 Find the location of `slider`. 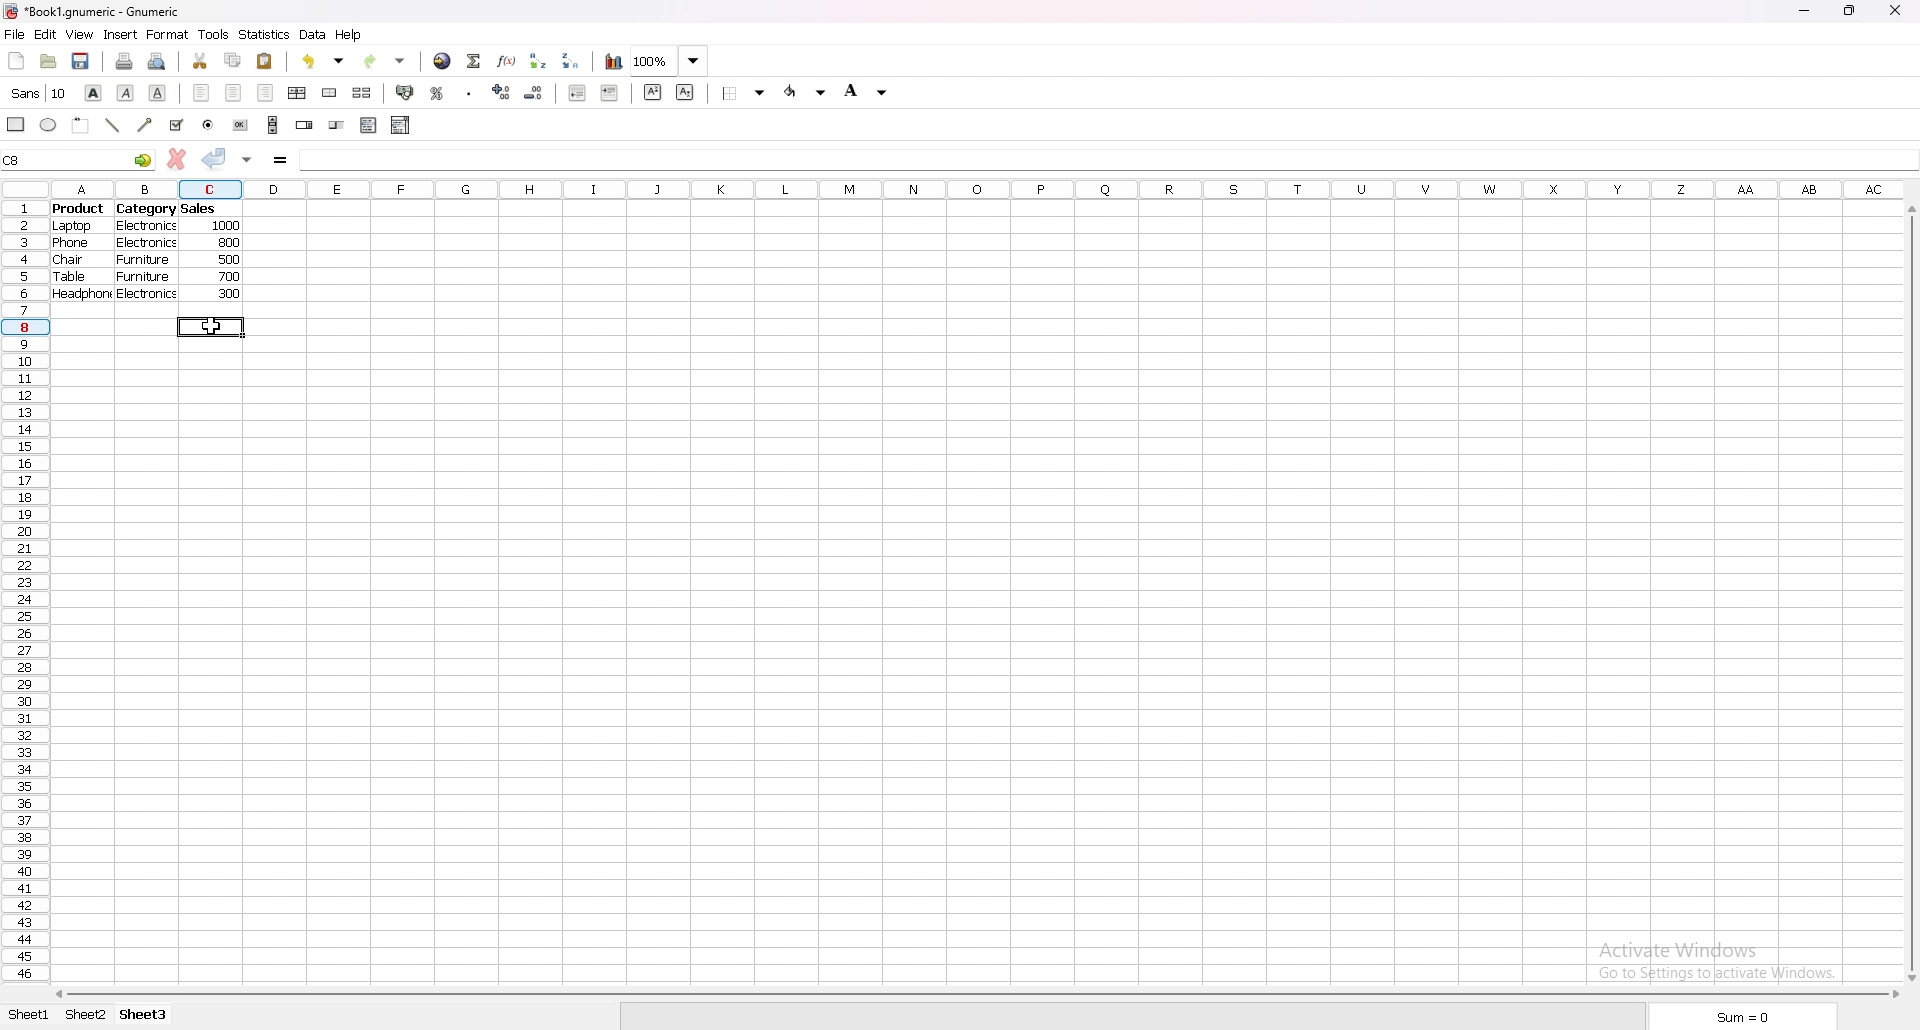

slider is located at coordinates (336, 127).